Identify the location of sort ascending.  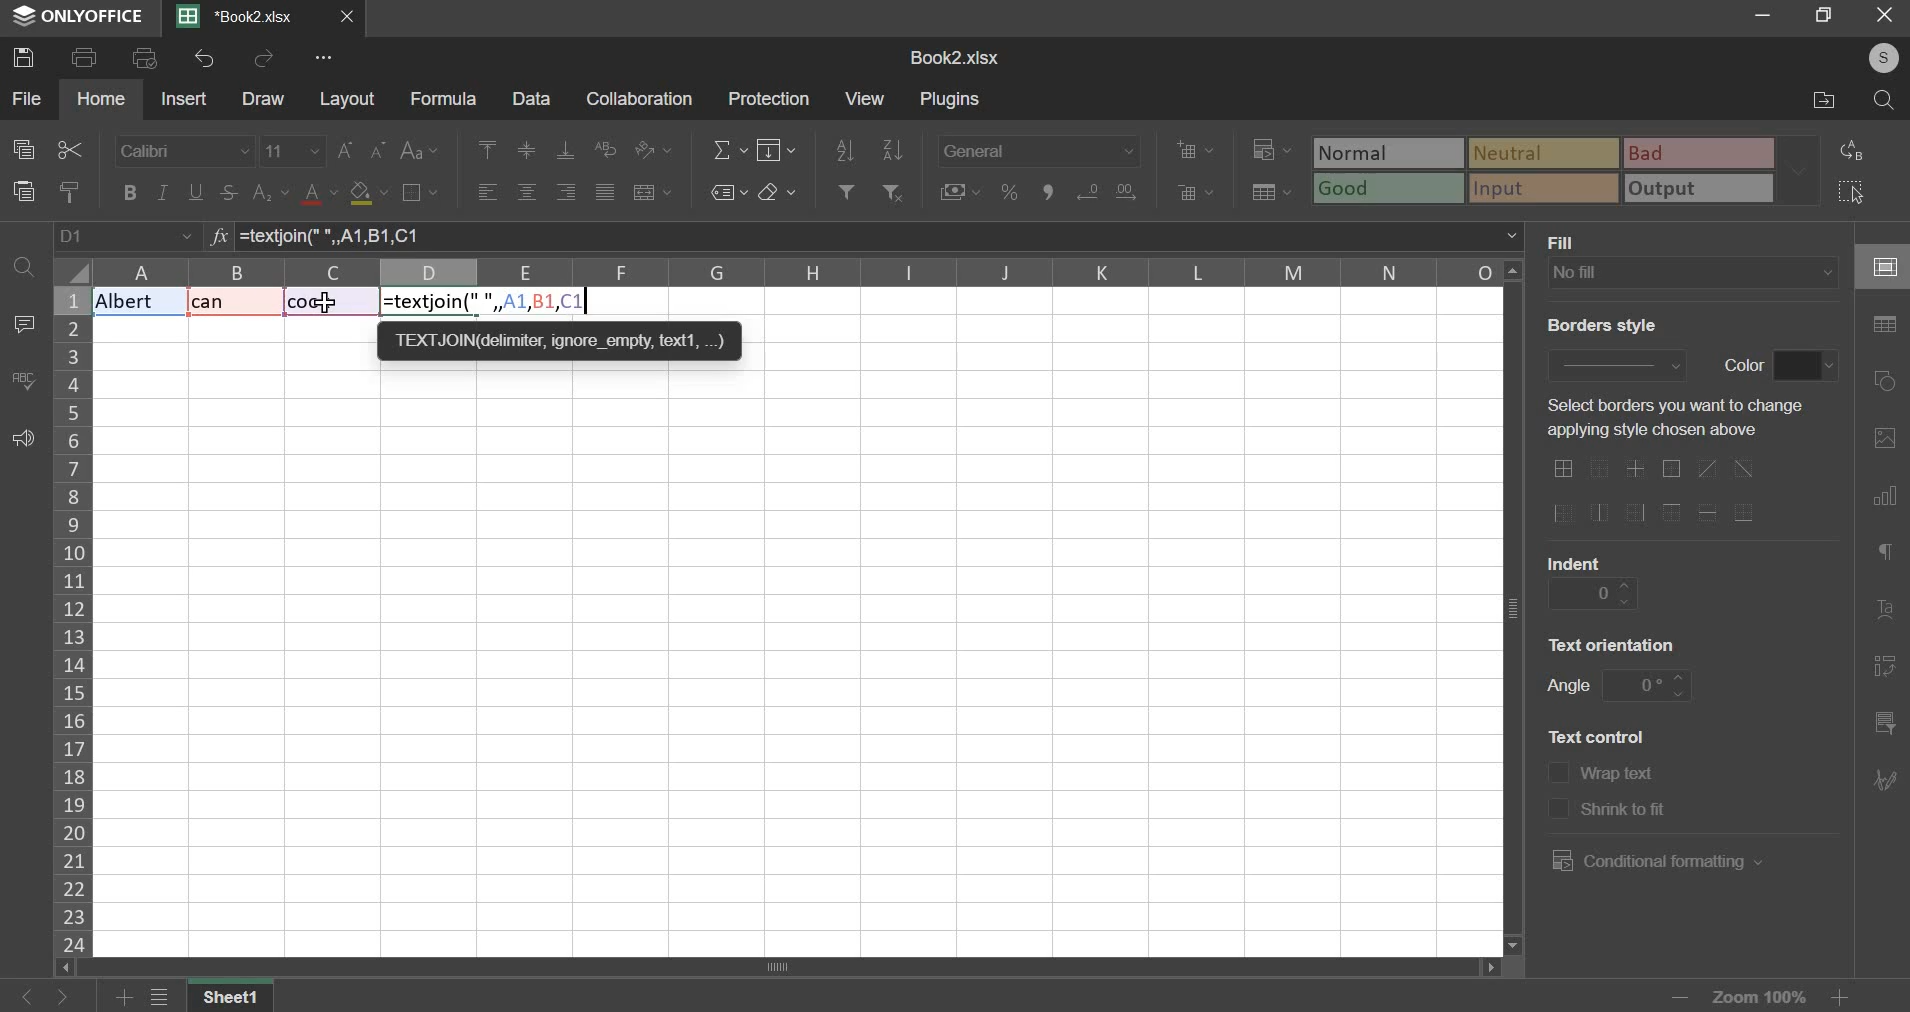
(845, 147).